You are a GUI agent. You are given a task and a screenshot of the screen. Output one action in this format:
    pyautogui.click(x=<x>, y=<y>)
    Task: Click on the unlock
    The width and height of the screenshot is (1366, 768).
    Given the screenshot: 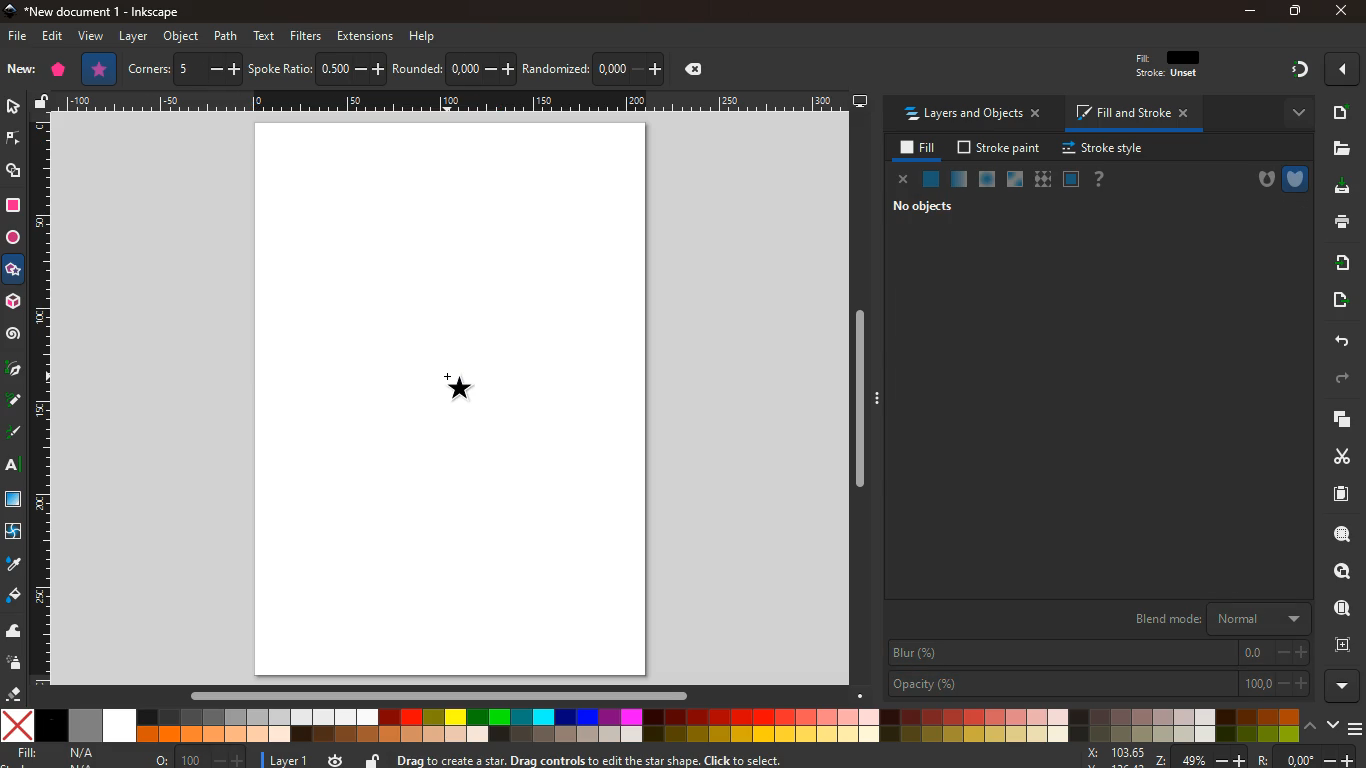 What is the action you would take?
    pyautogui.click(x=372, y=759)
    